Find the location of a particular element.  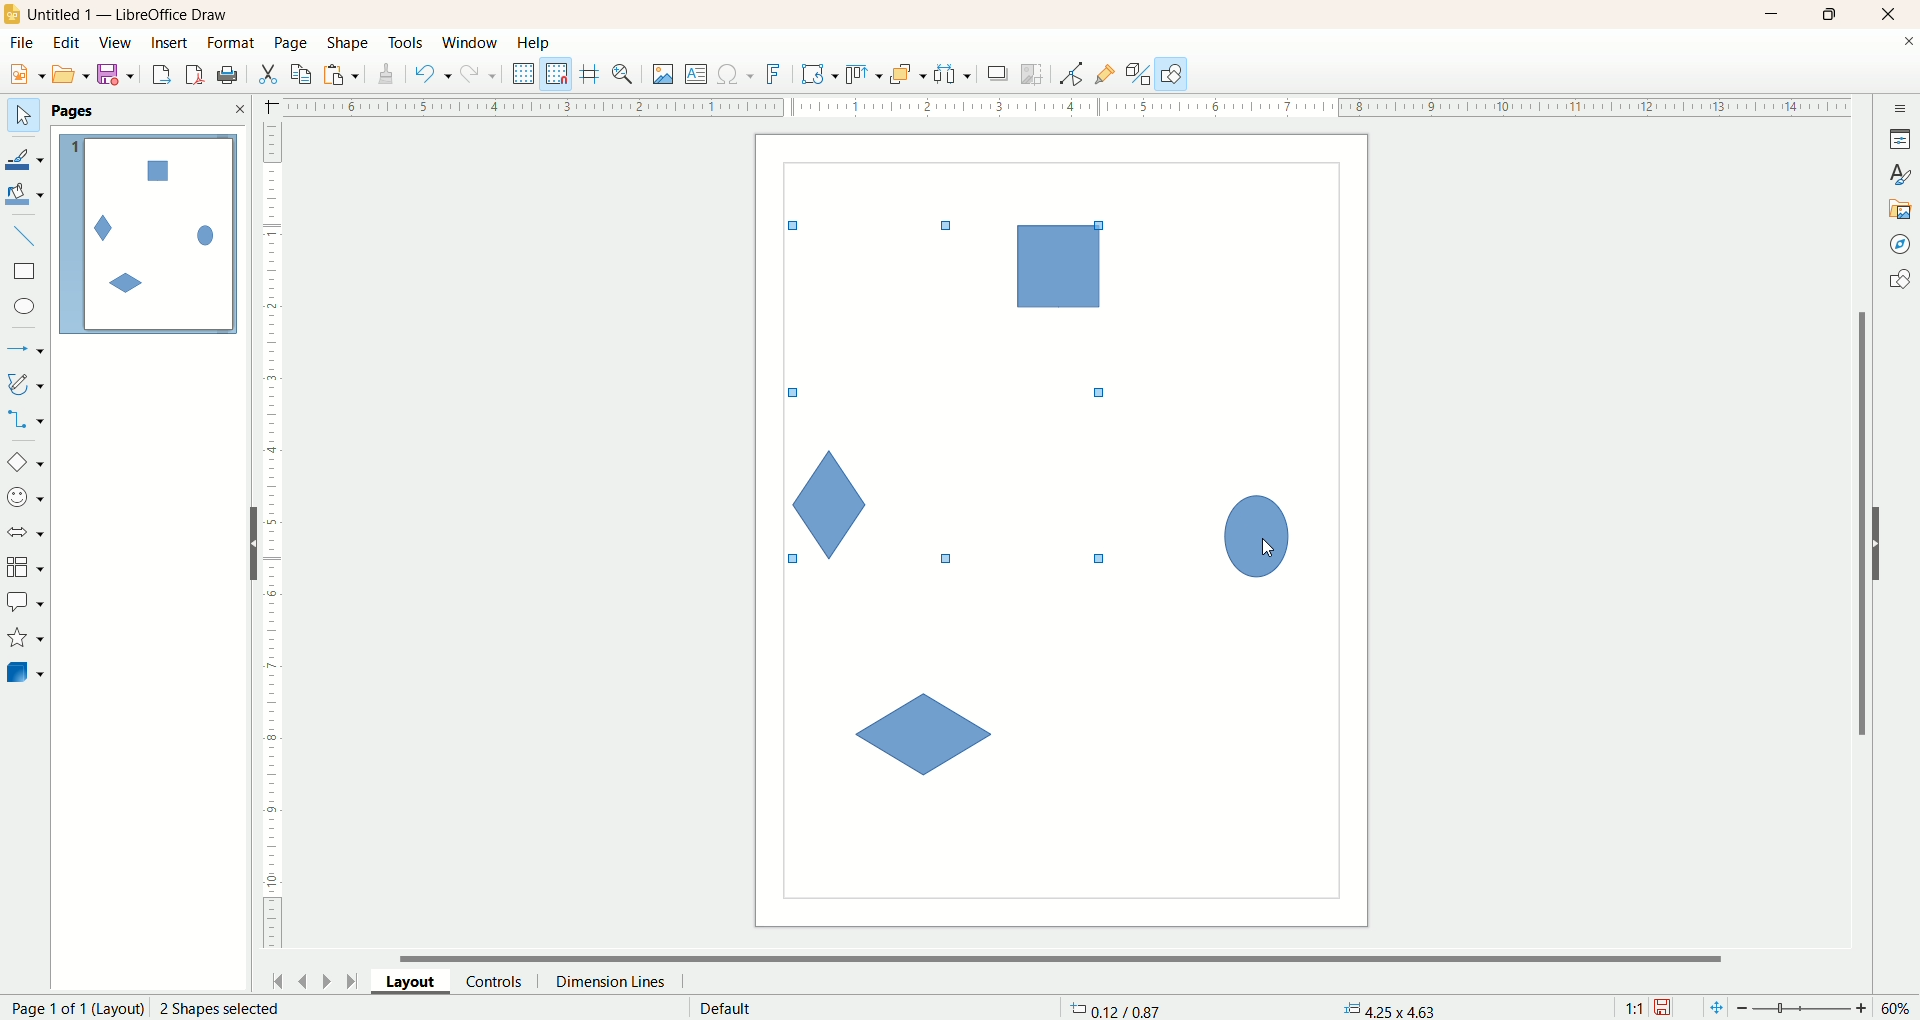

snap to grid is located at coordinates (561, 74).